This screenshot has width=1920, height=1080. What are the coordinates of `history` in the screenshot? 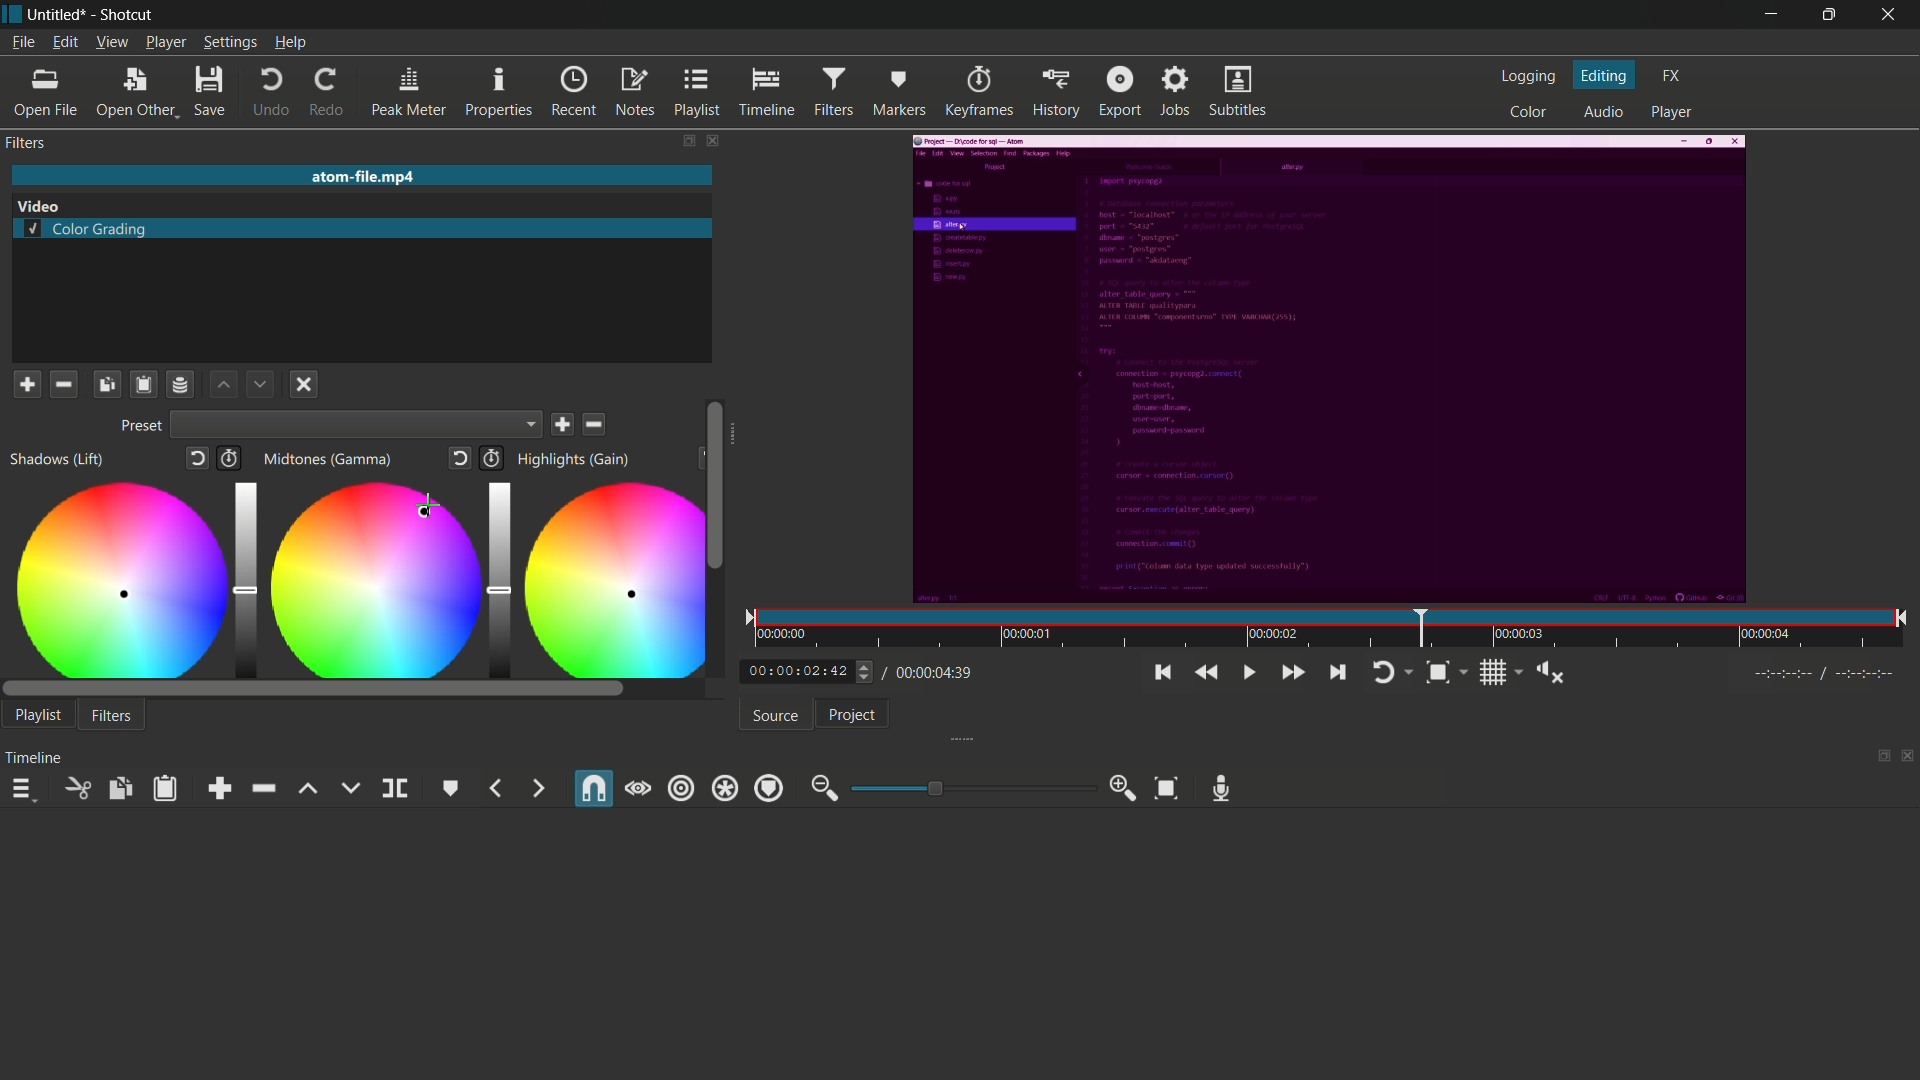 It's located at (1055, 91).